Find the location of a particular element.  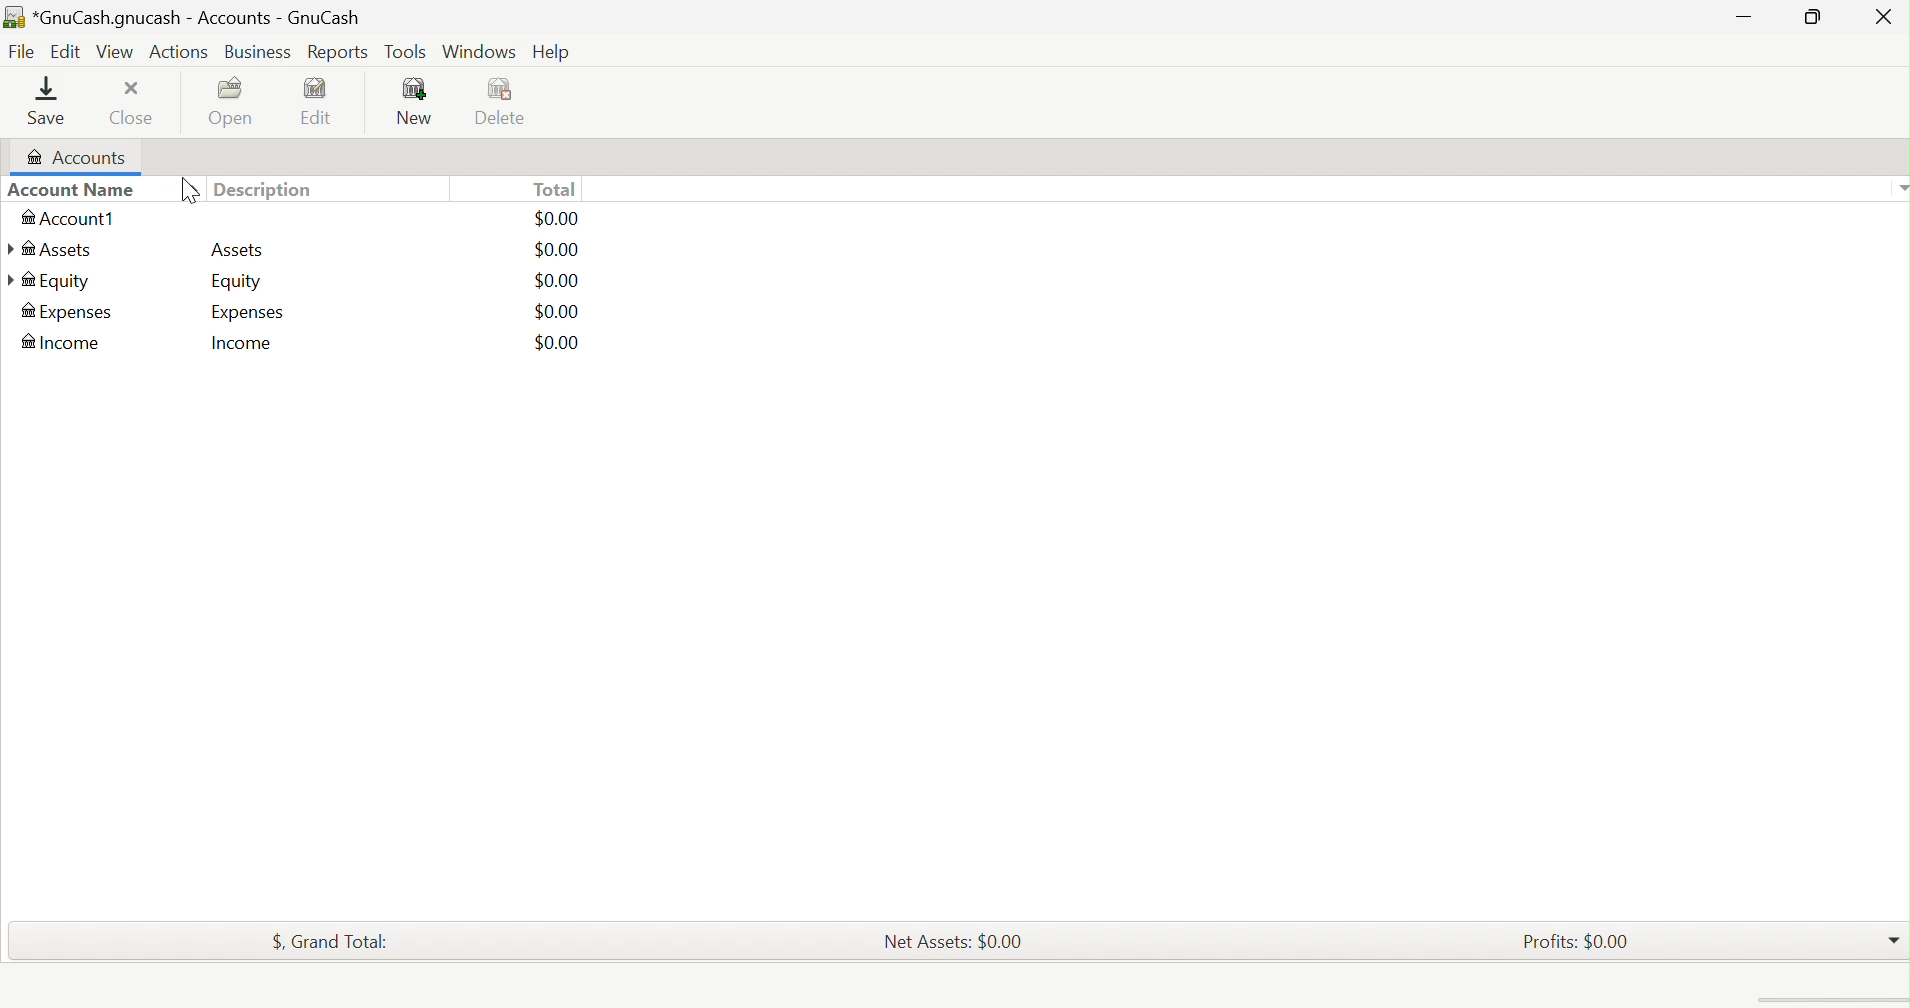

Cursor is located at coordinates (188, 192).